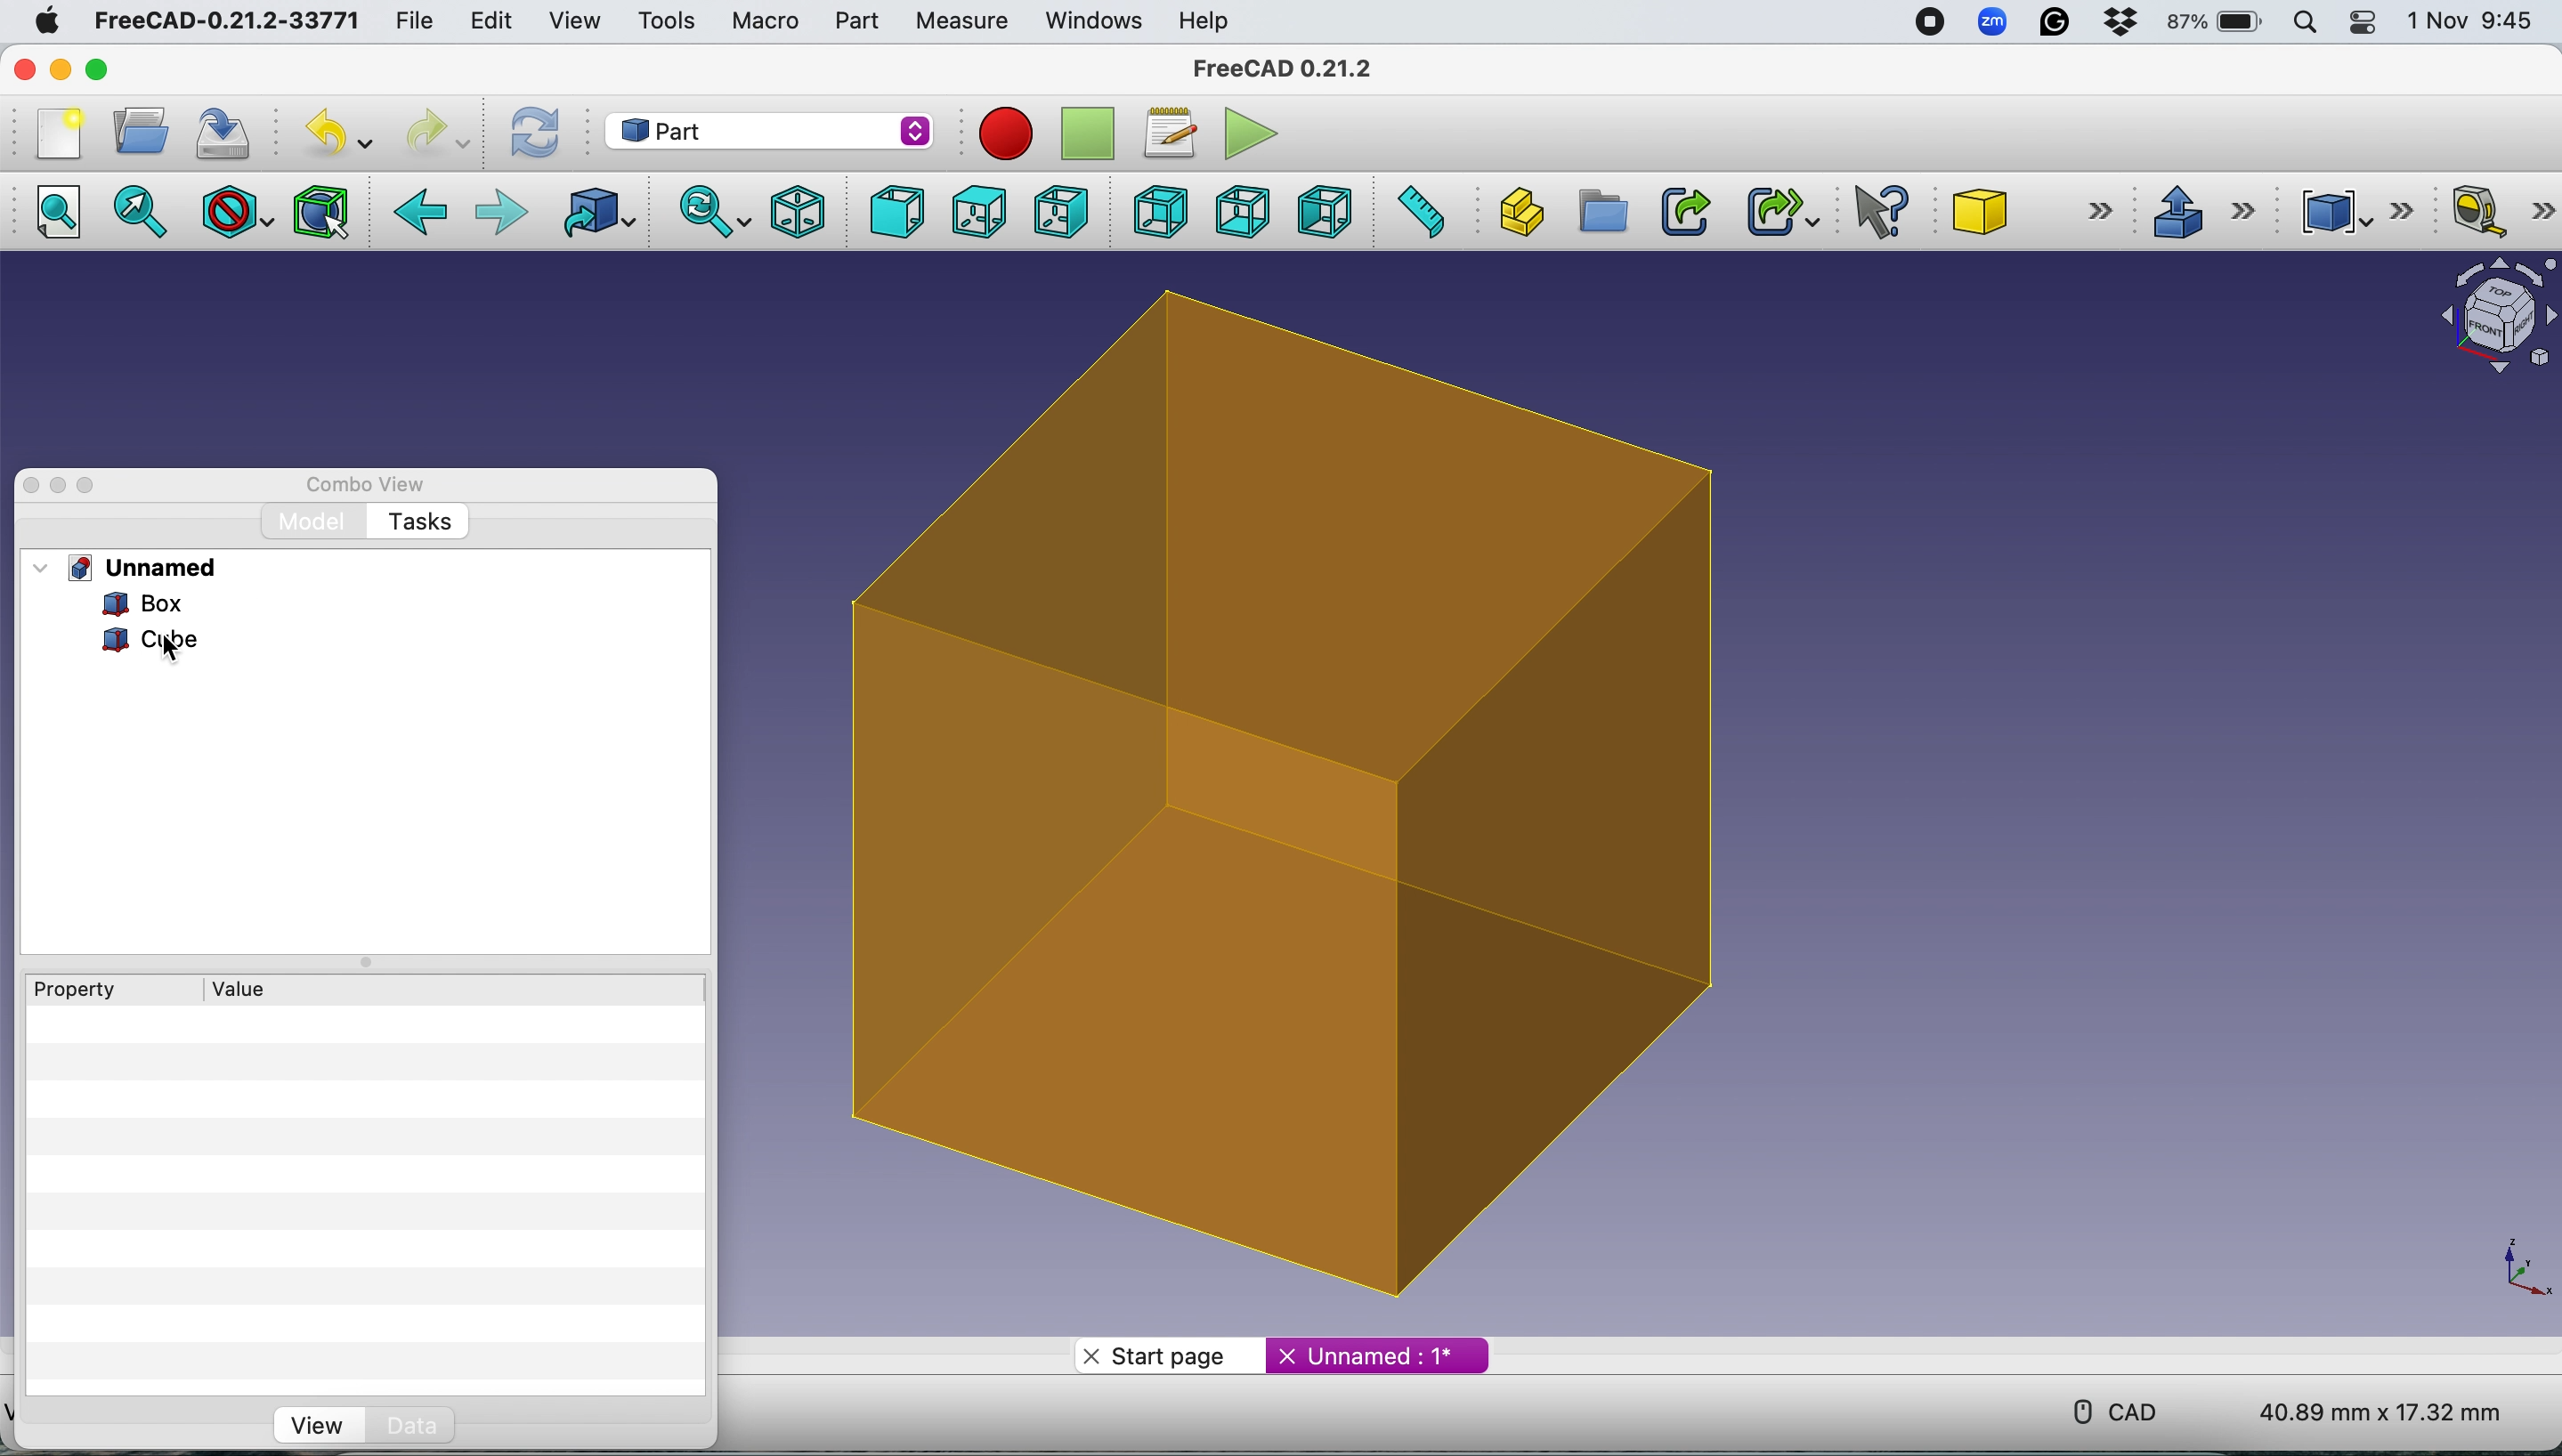  Describe the element at coordinates (540, 132) in the screenshot. I see `Refresh` at that location.